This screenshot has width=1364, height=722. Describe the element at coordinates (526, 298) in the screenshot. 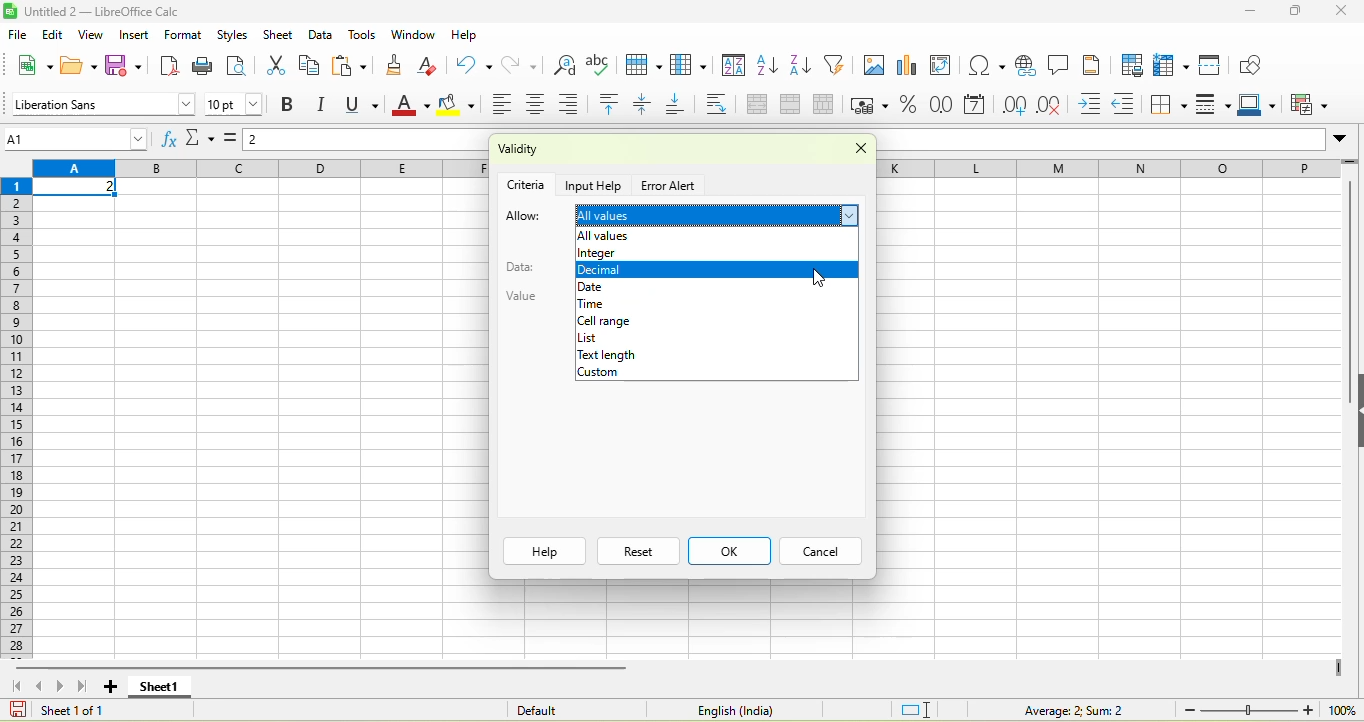

I see `value` at that location.